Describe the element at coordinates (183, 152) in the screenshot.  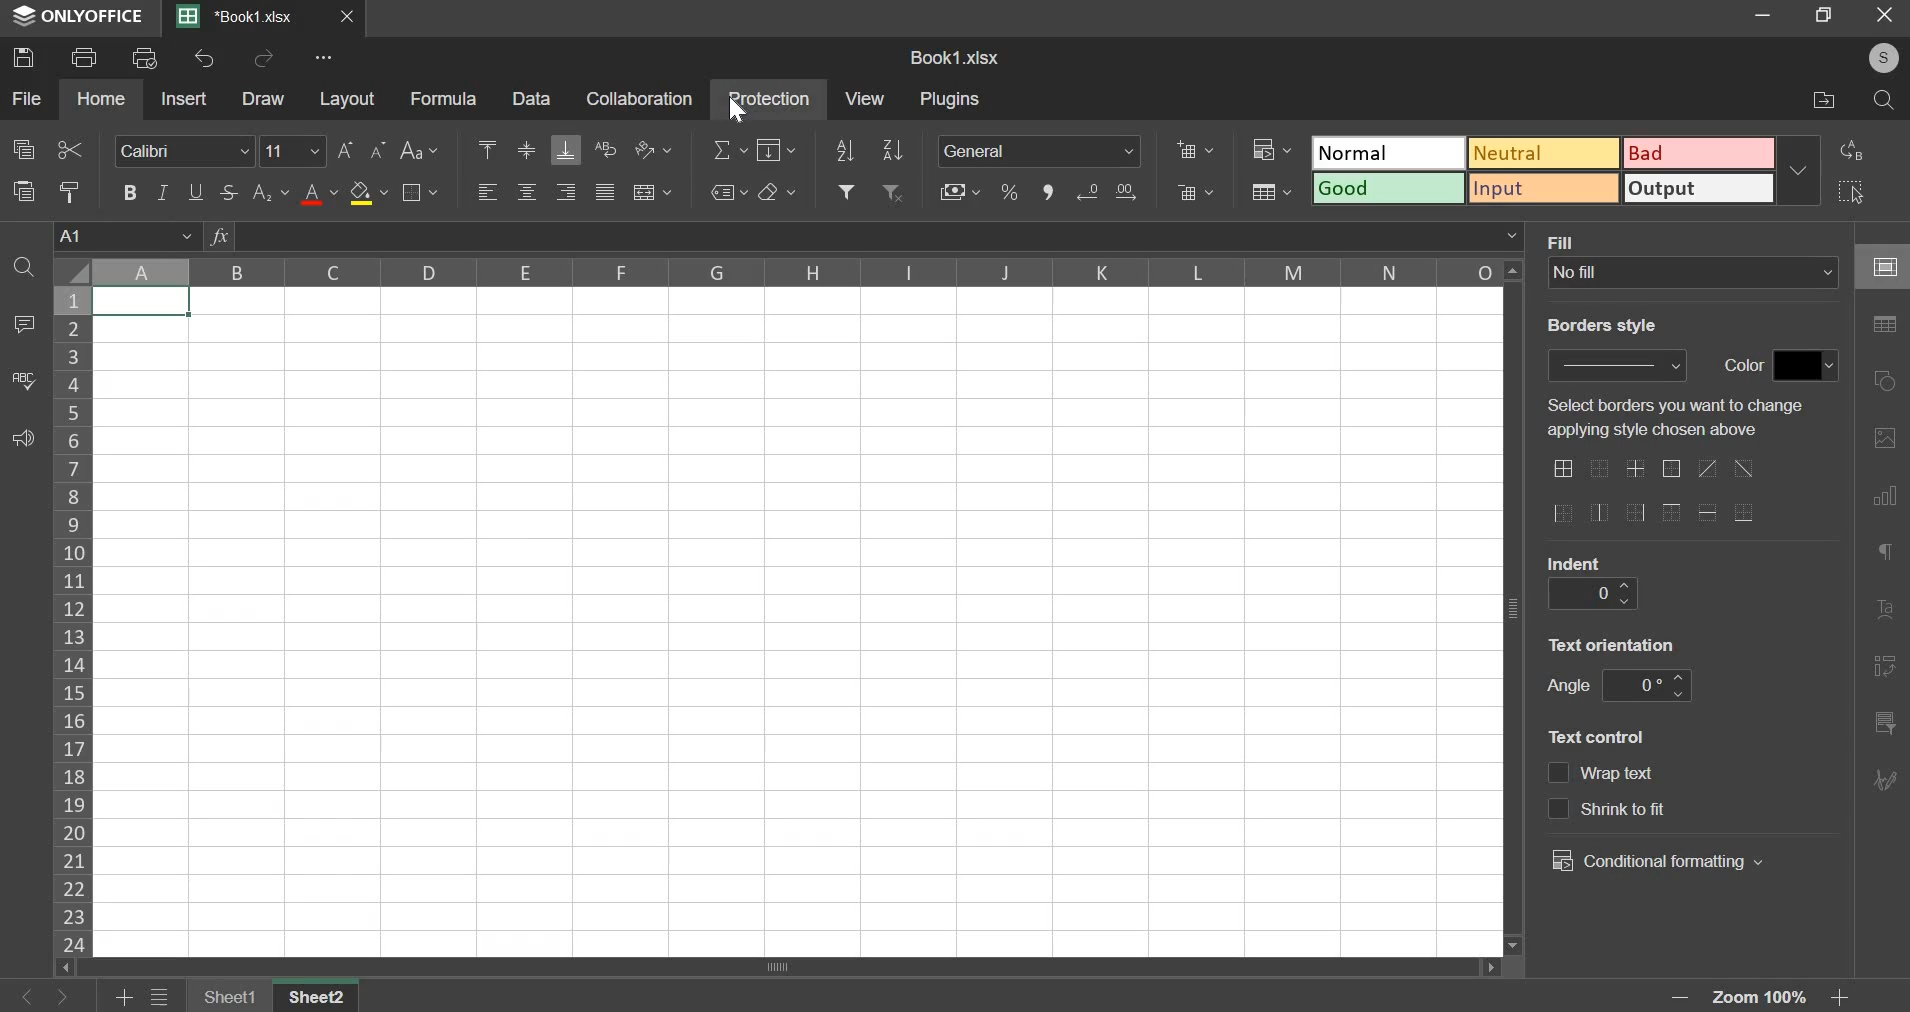
I see `font` at that location.